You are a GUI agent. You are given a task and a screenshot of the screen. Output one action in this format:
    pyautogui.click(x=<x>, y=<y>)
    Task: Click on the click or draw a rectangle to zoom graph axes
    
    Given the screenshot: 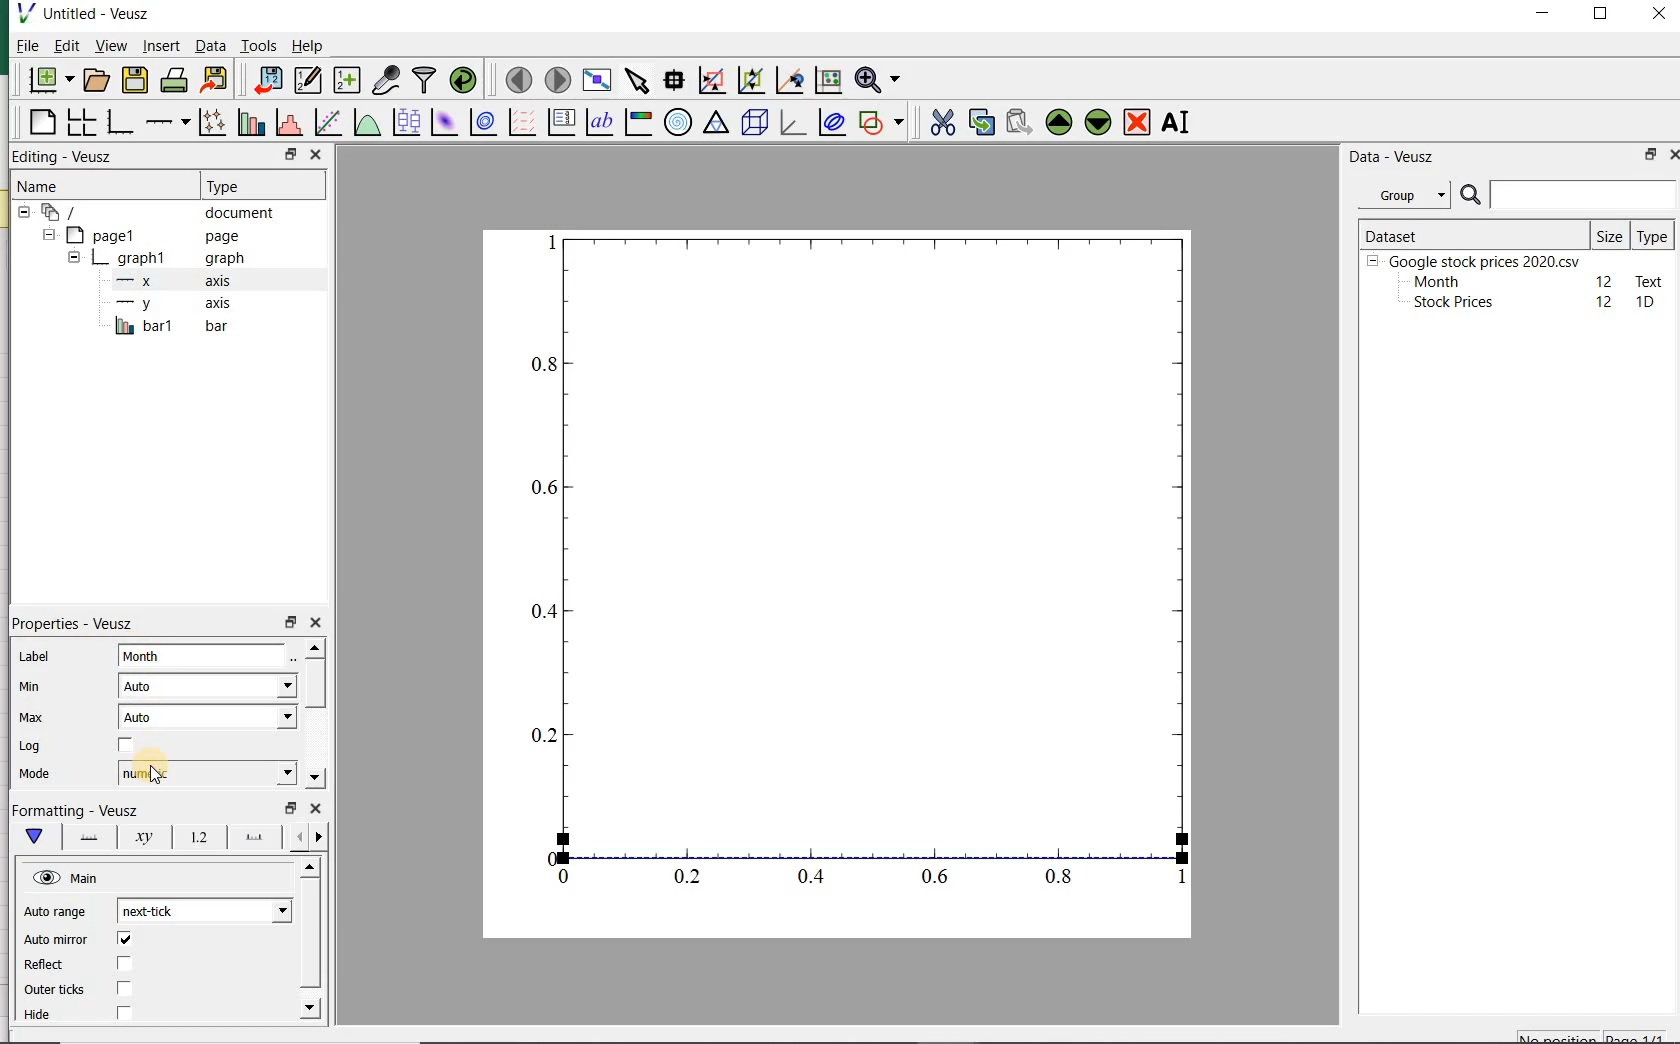 What is the action you would take?
    pyautogui.click(x=711, y=80)
    